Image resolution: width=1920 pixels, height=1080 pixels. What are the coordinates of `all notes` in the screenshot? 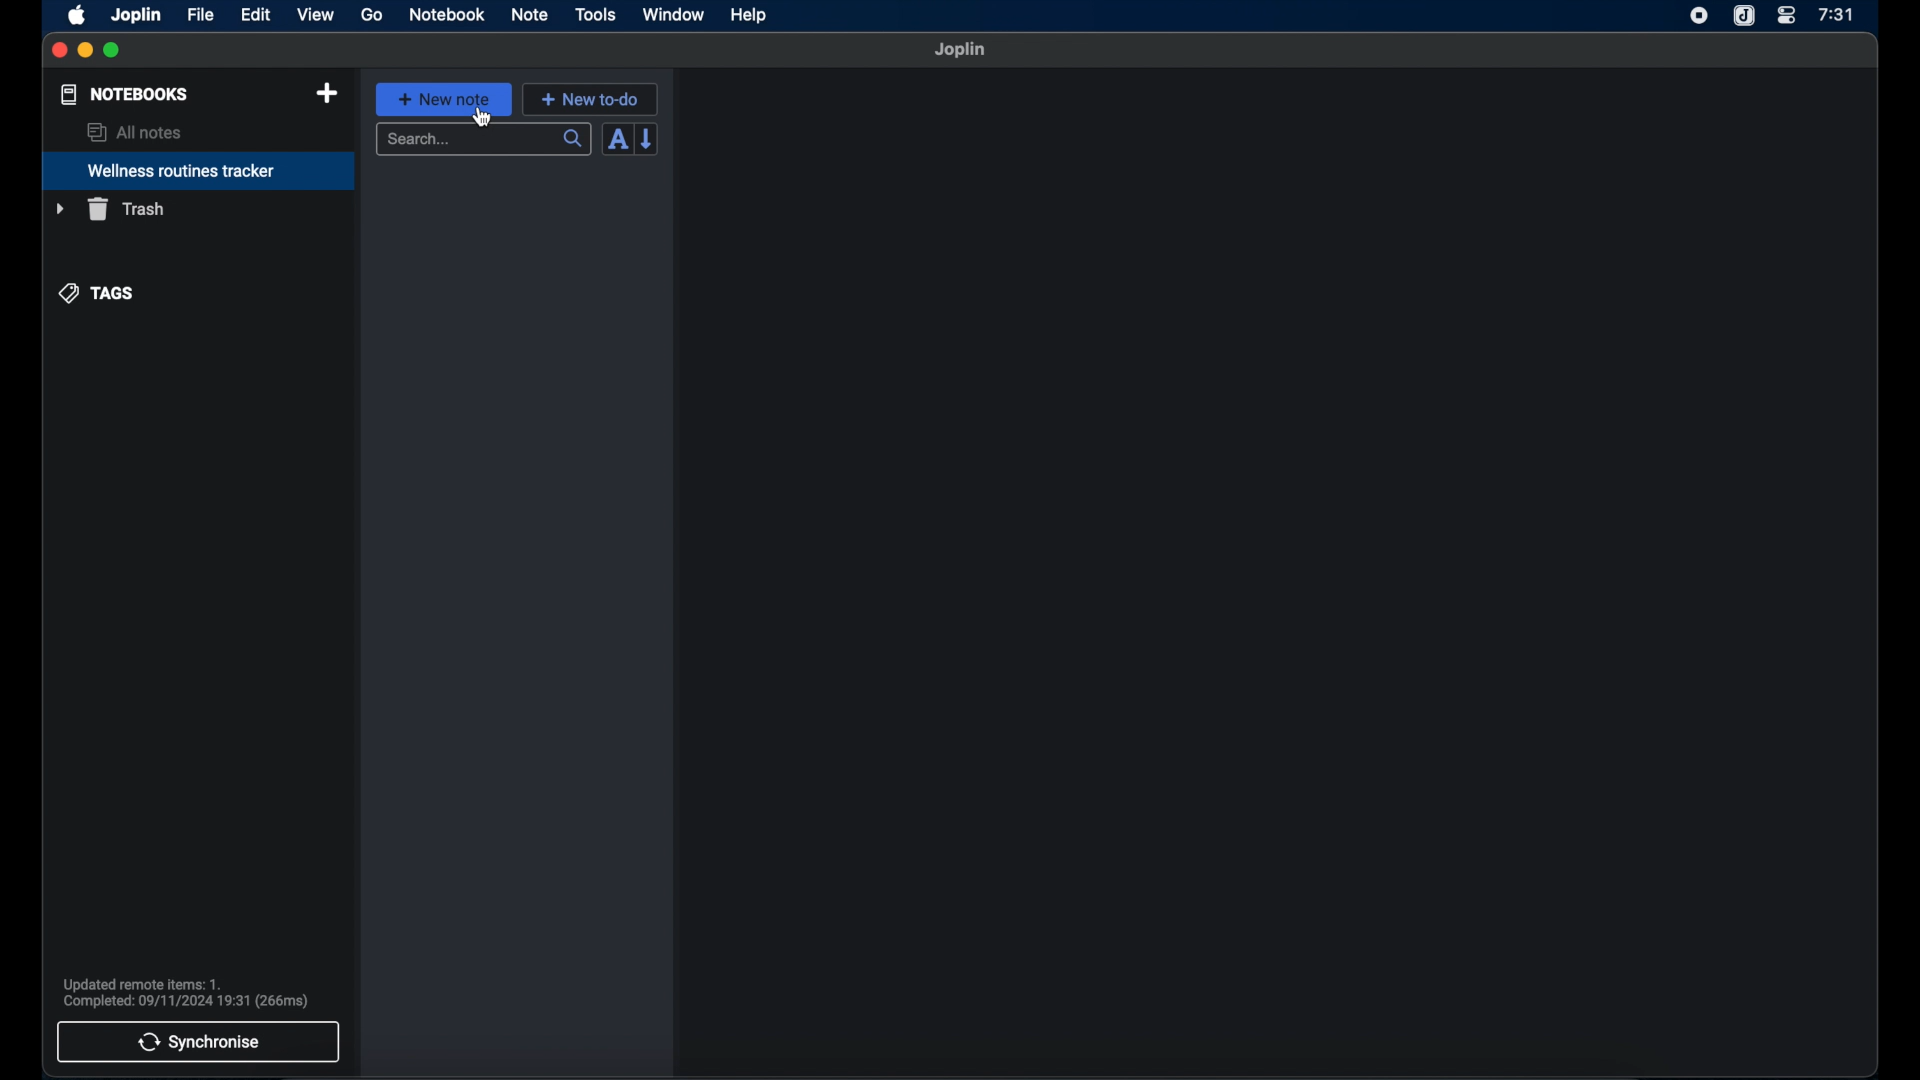 It's located at (133, 132).